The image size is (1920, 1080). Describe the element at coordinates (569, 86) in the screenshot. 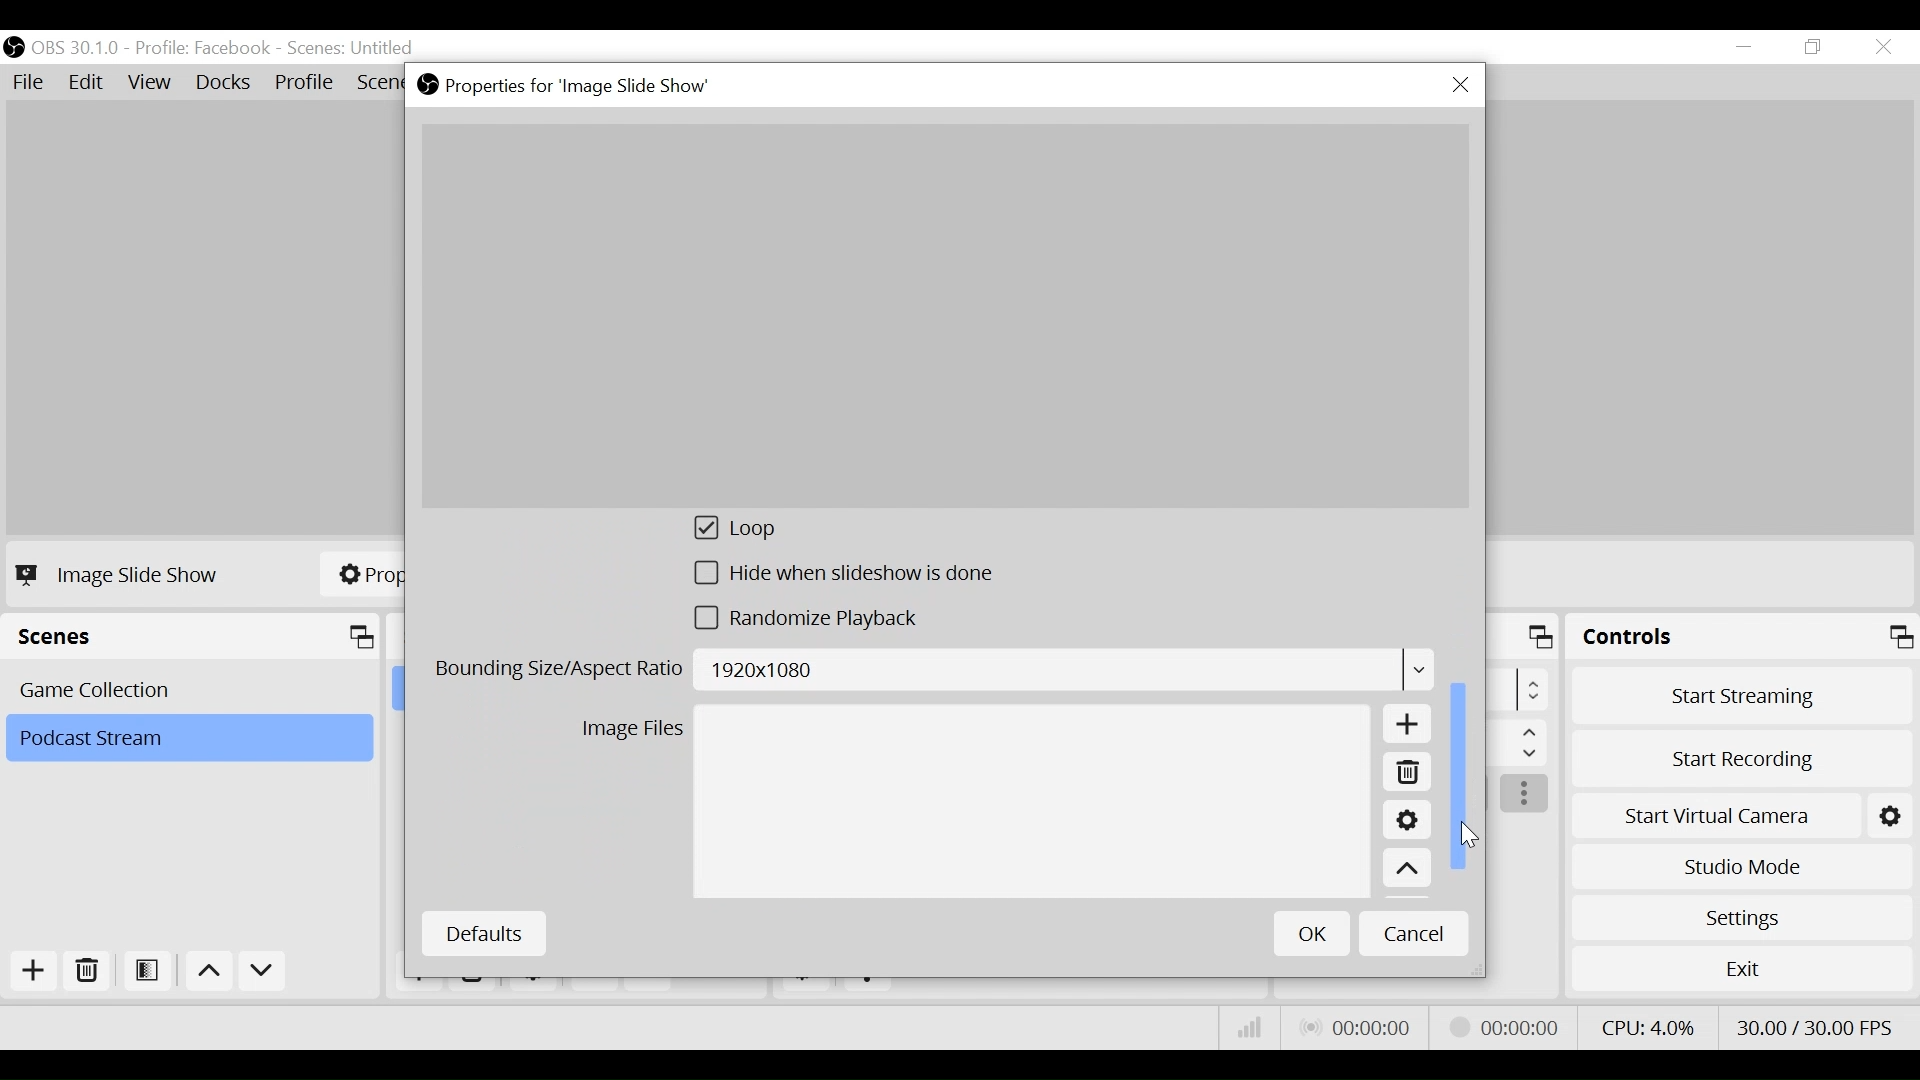

I see `Properties for Image Slideshow` at that location.